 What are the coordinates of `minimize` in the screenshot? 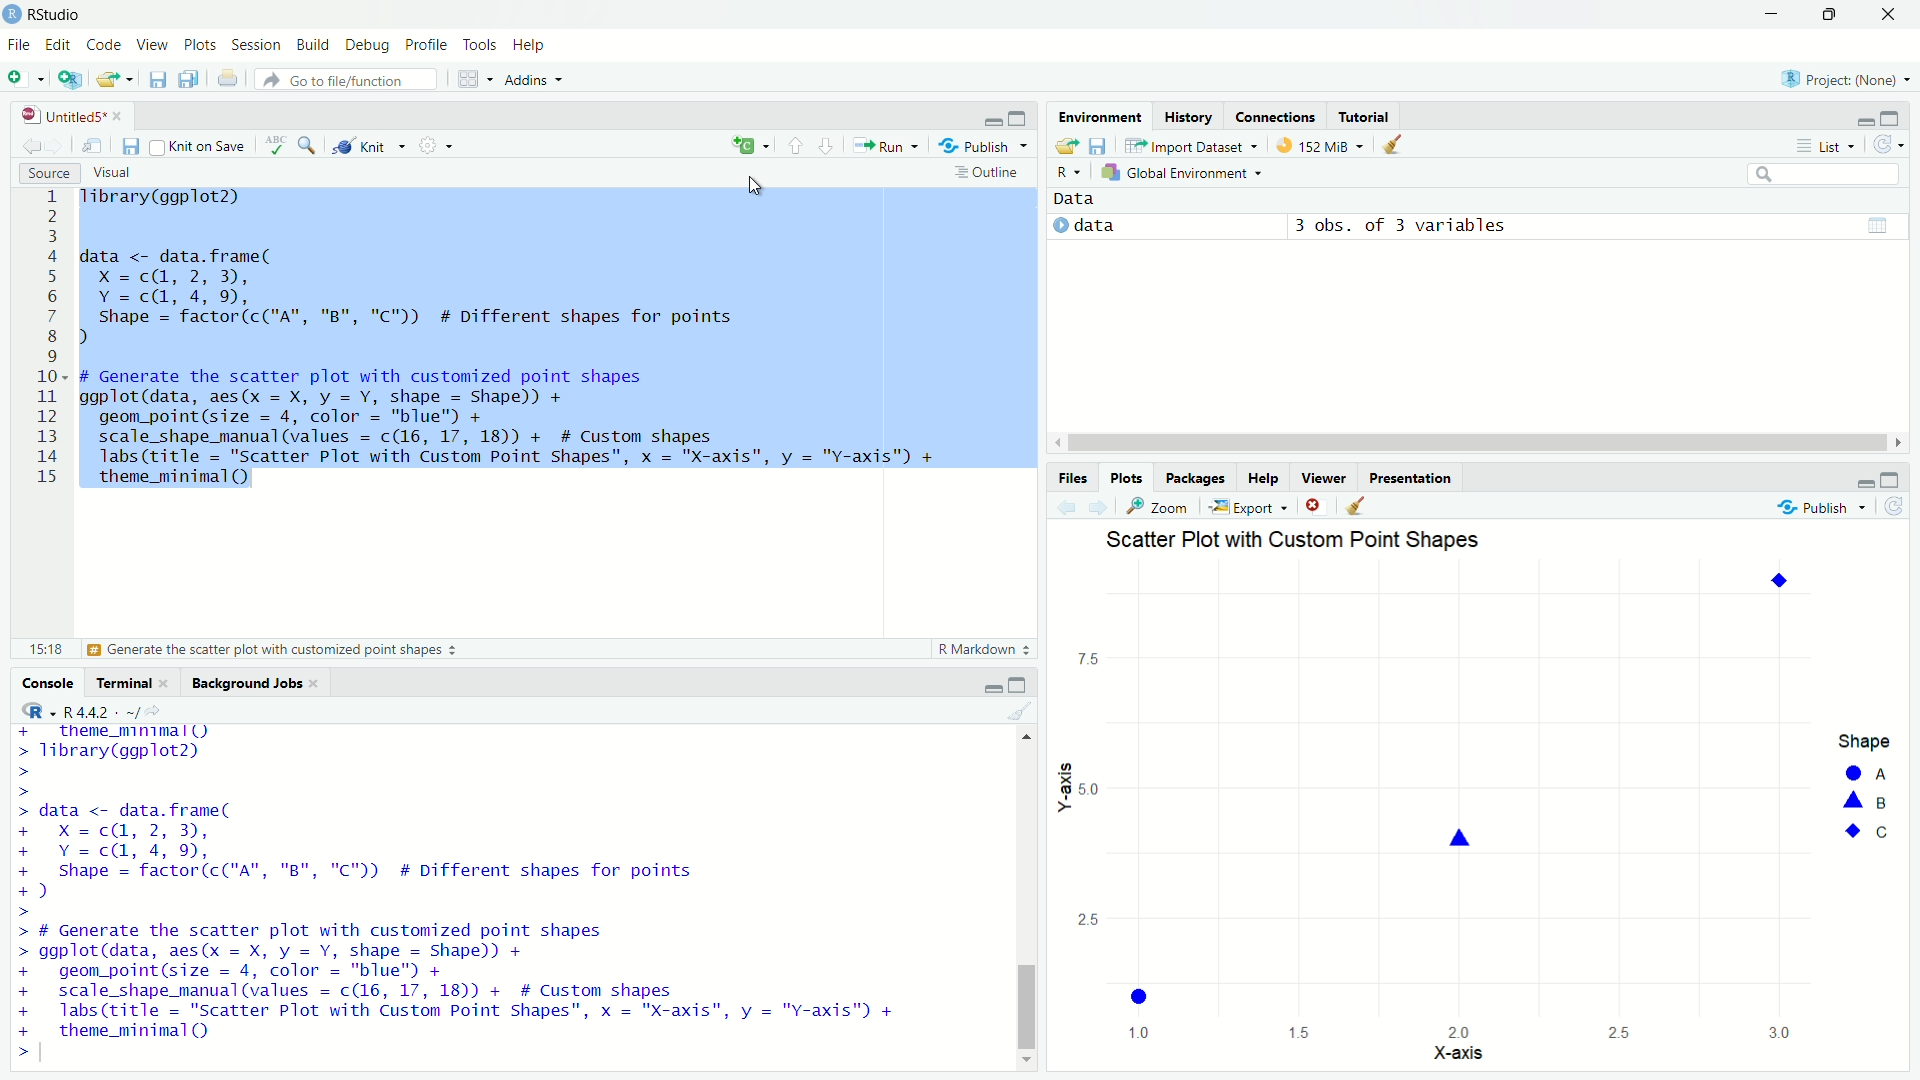 It's located at (991, 121).